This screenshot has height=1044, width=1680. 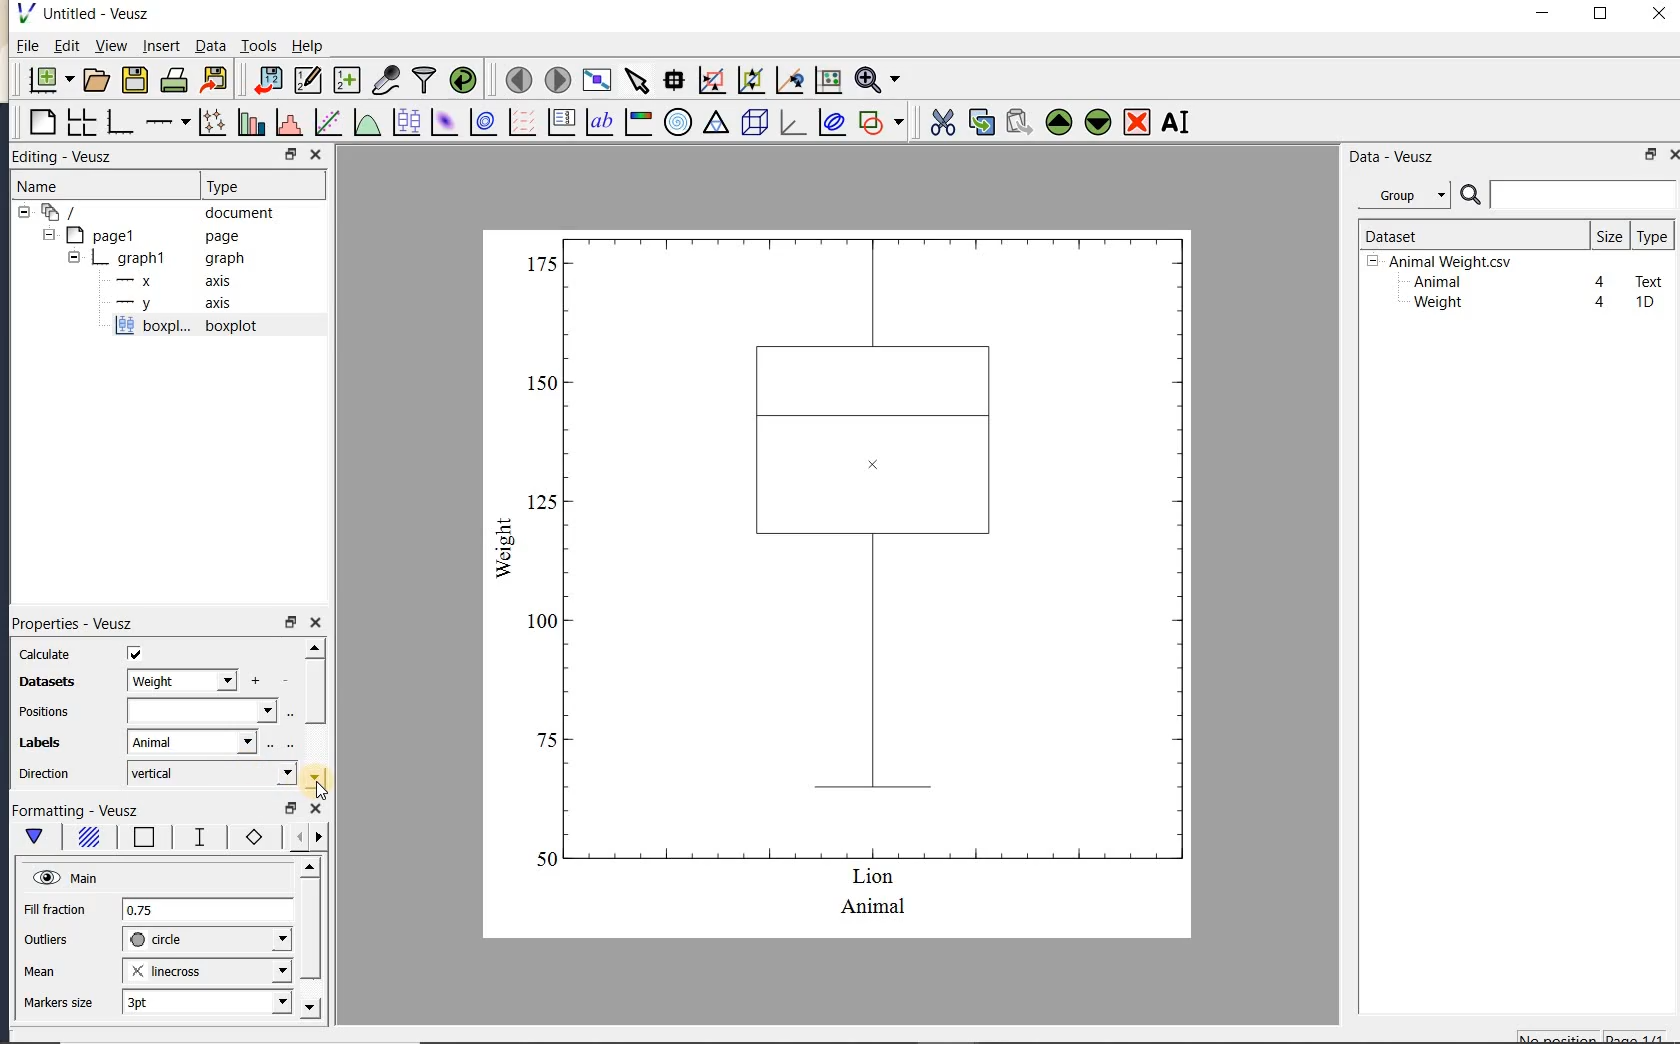 I want to click on plot a vector field, so click(x=519, y=123).